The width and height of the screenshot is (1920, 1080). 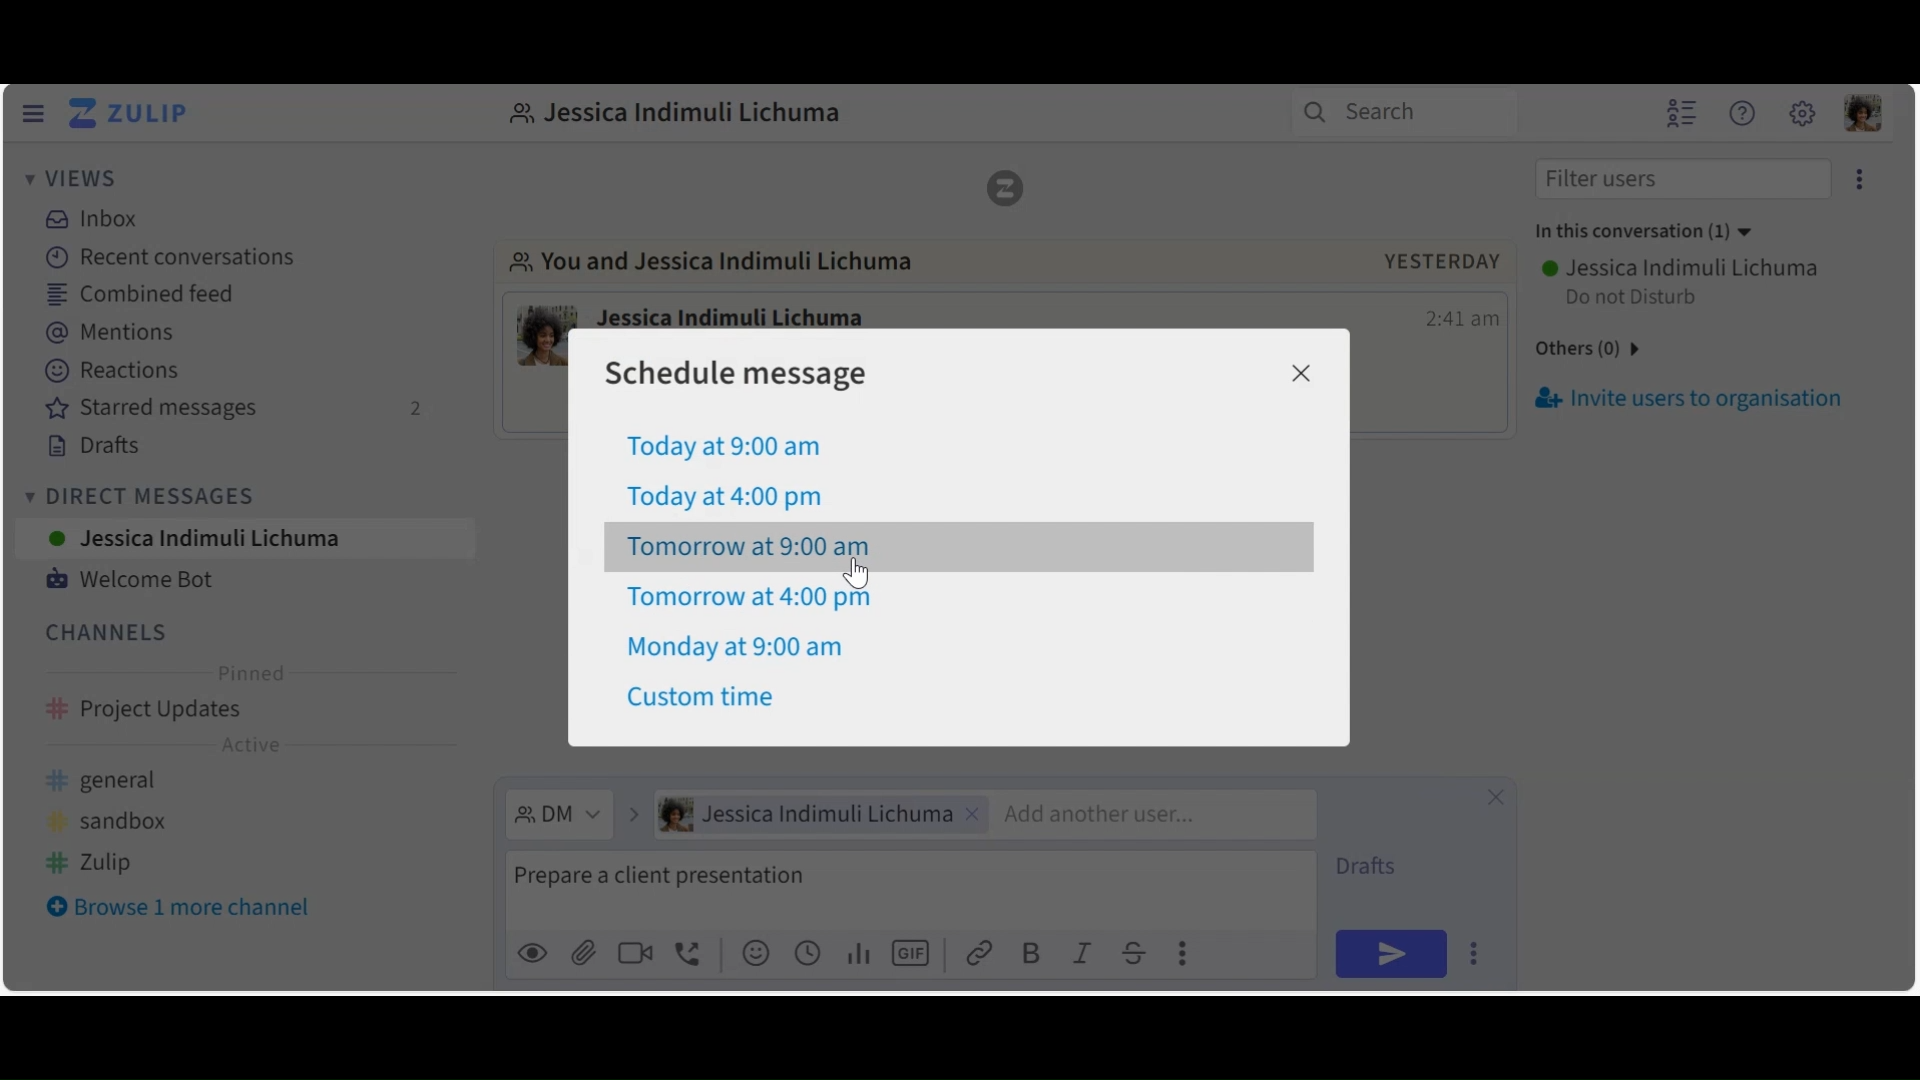 What do you see at coordinates (533, 954) in the screenshot?
I see `preview` at bounding box center [533, 954].